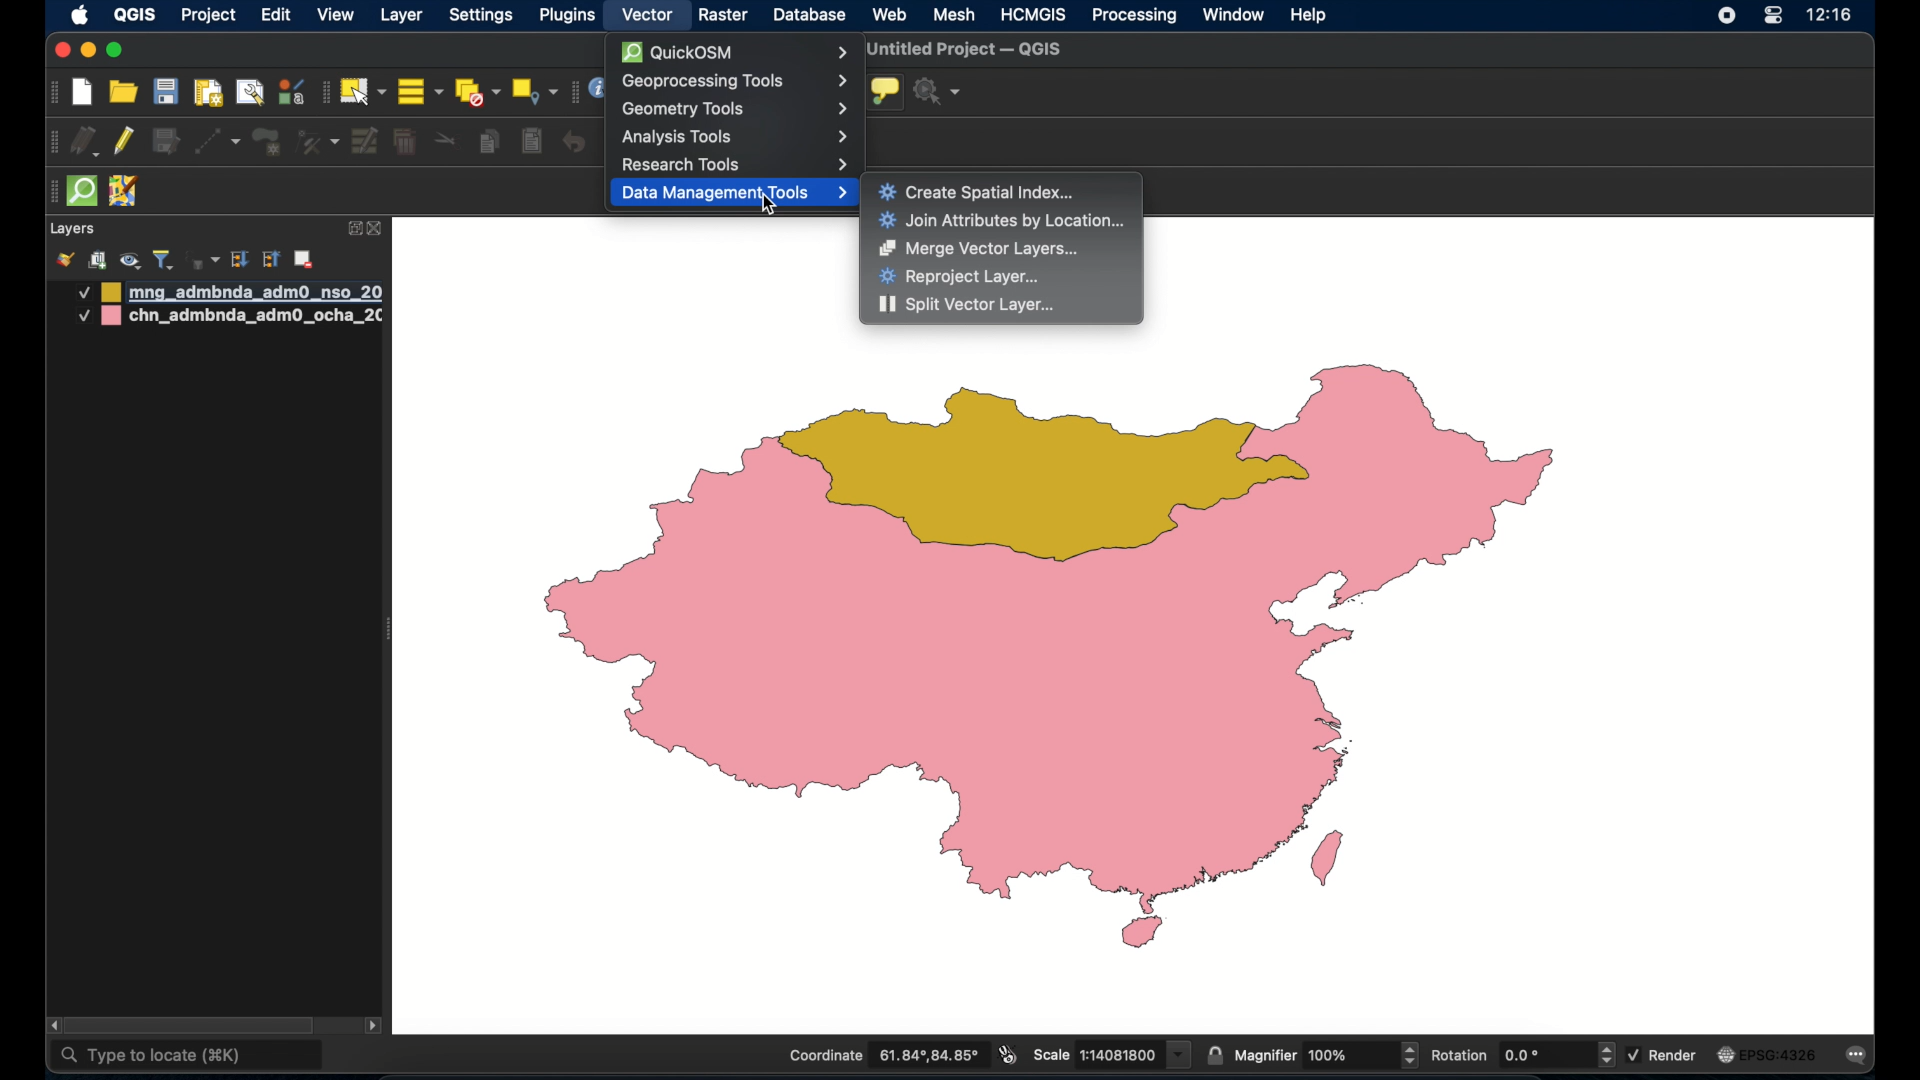 This screenshot has width=1920, height=1080. Describe the element at coordinates (307, 259) in the screenshot. I see `remove layer/group` at that location.